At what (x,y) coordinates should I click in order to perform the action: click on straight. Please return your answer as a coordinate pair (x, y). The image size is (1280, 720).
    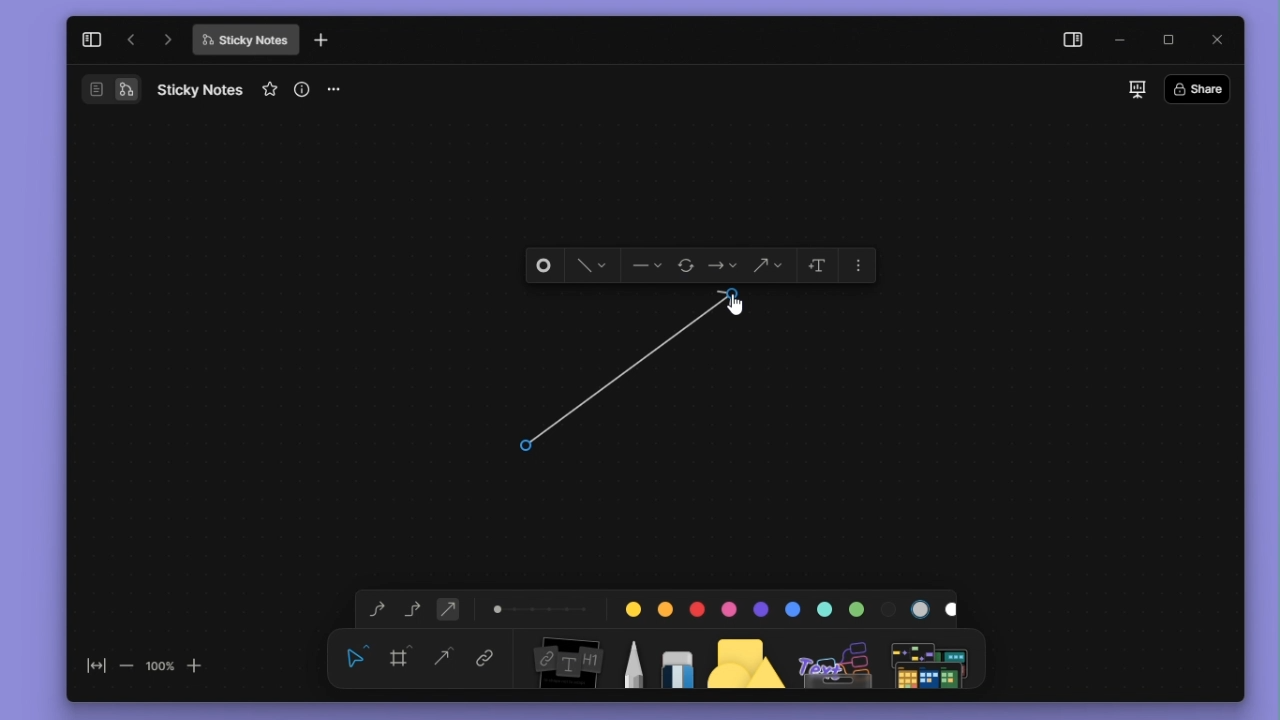
    Looking at the image, I should click on (448, 608).